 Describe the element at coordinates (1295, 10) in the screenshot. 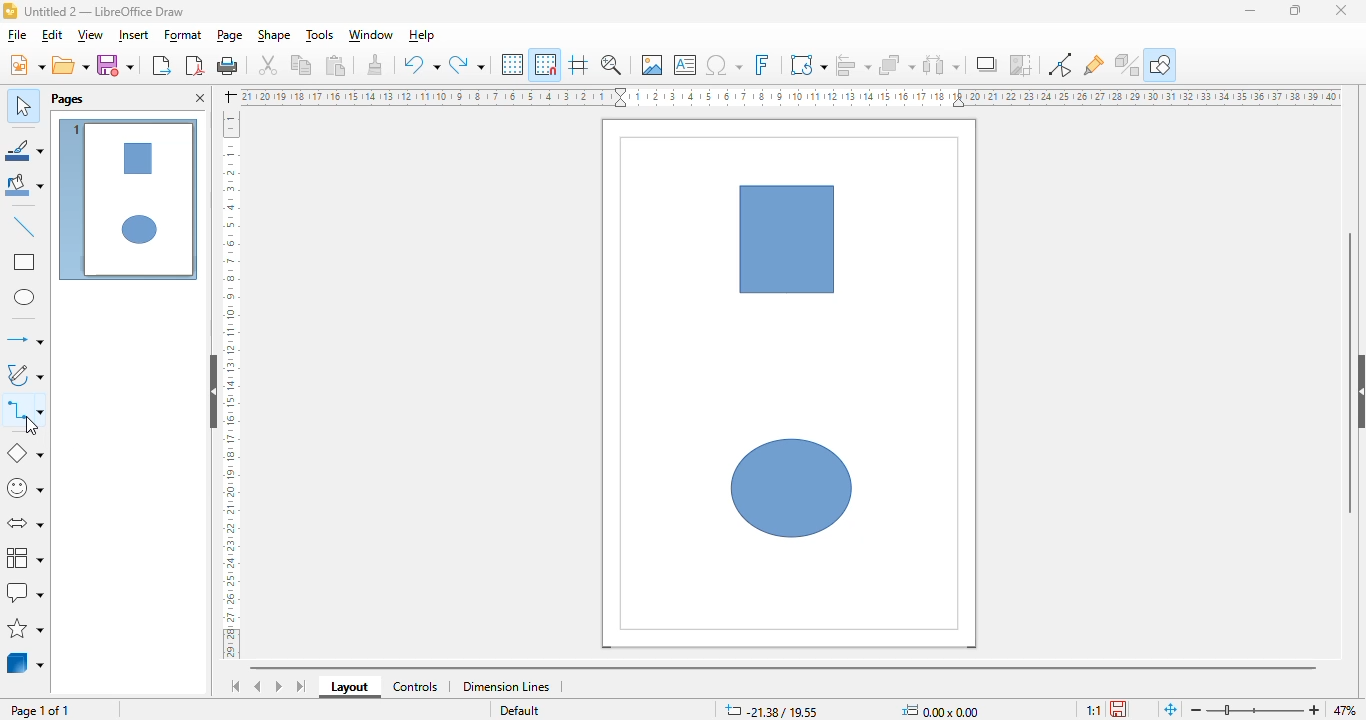

I see `maximize` at that location.